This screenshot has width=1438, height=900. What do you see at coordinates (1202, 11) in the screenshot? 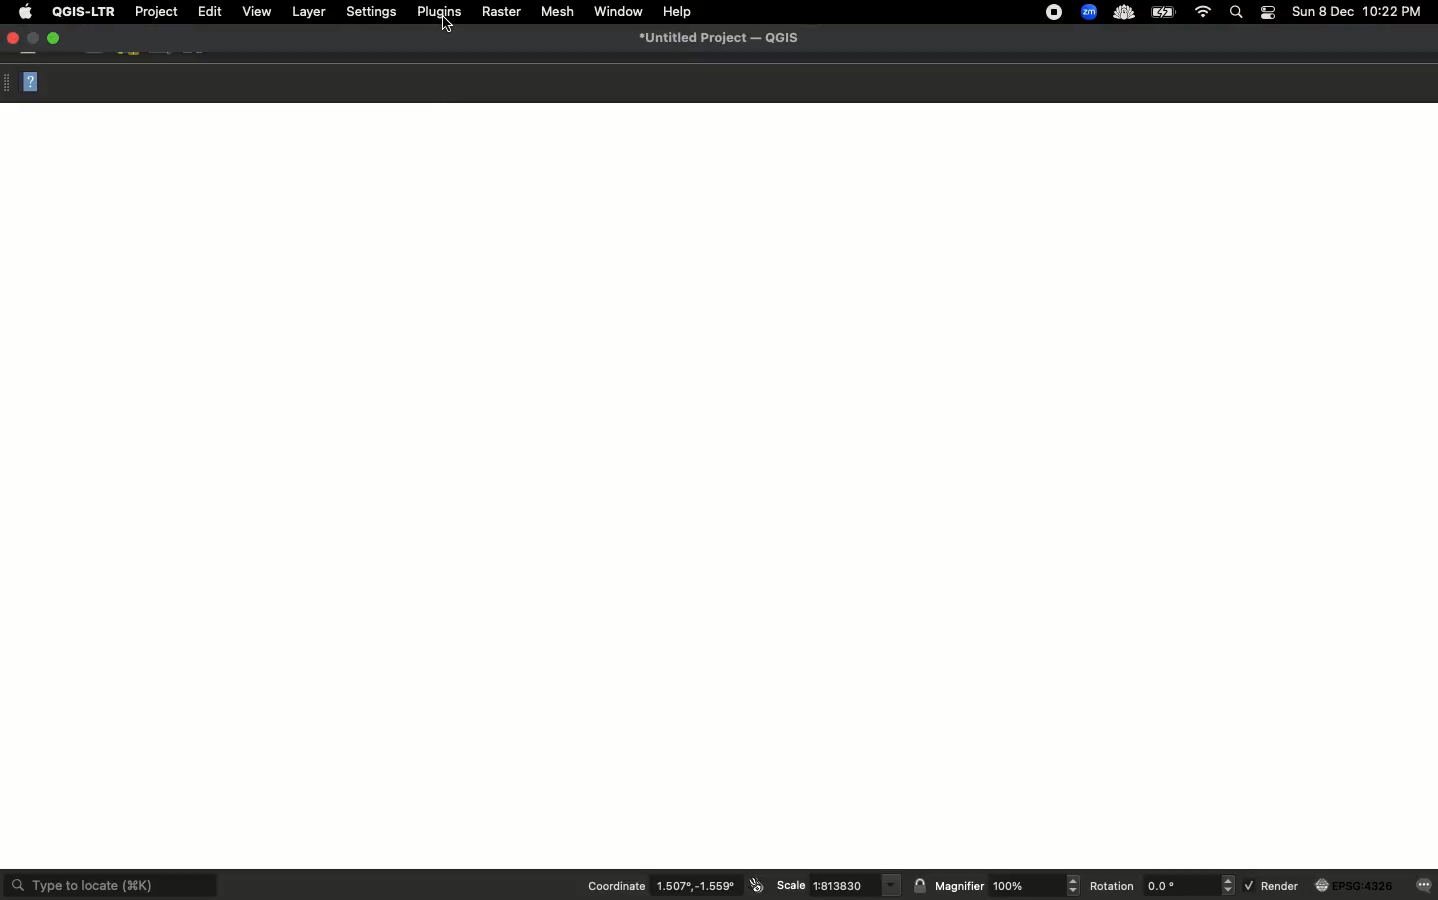
I see `Internet` at bounding box center [1202, 11].